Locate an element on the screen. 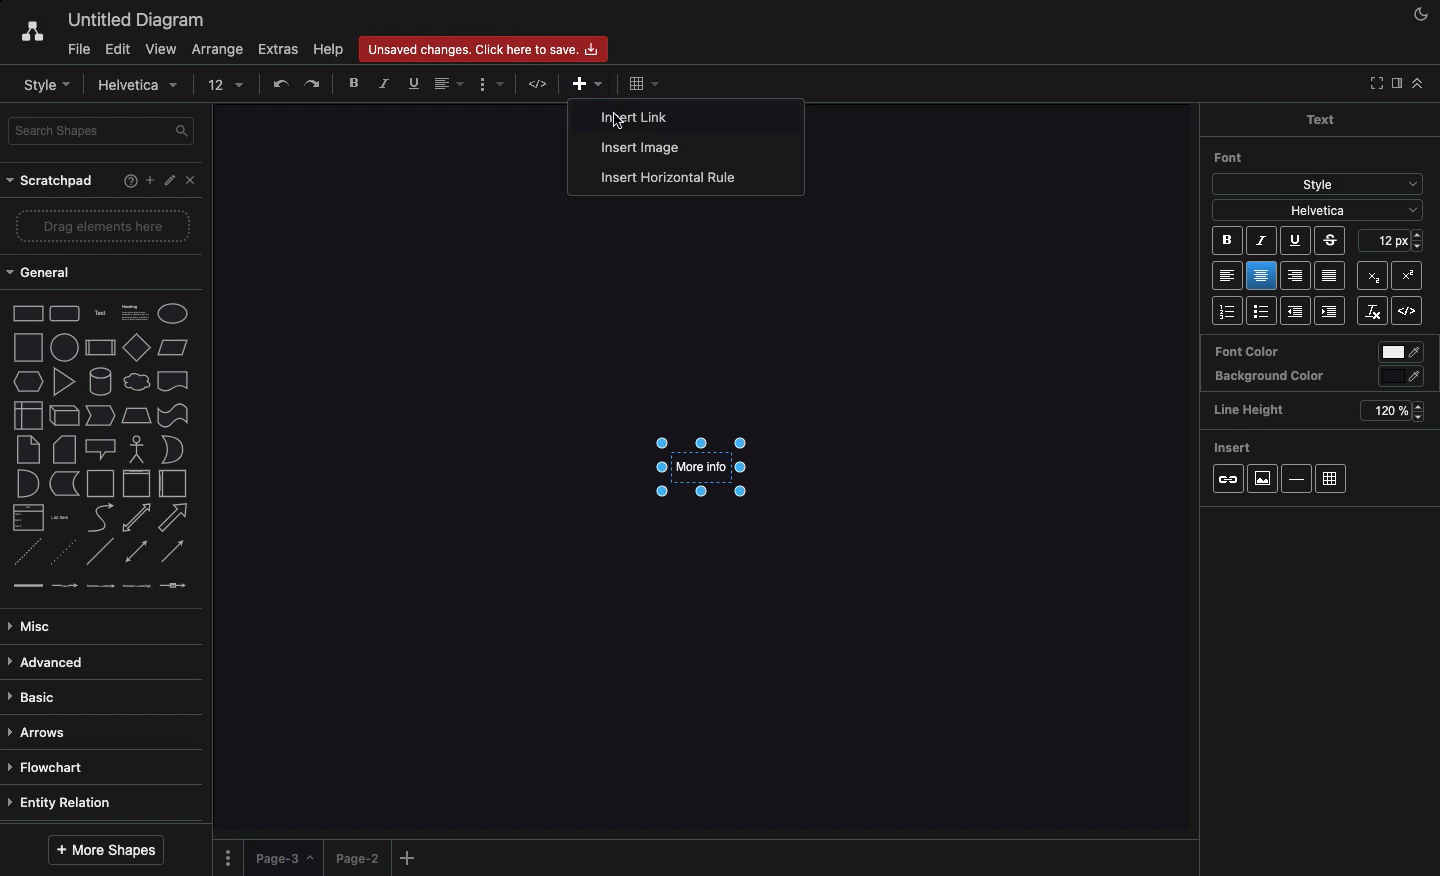  File is located at coordinates (77, 48).